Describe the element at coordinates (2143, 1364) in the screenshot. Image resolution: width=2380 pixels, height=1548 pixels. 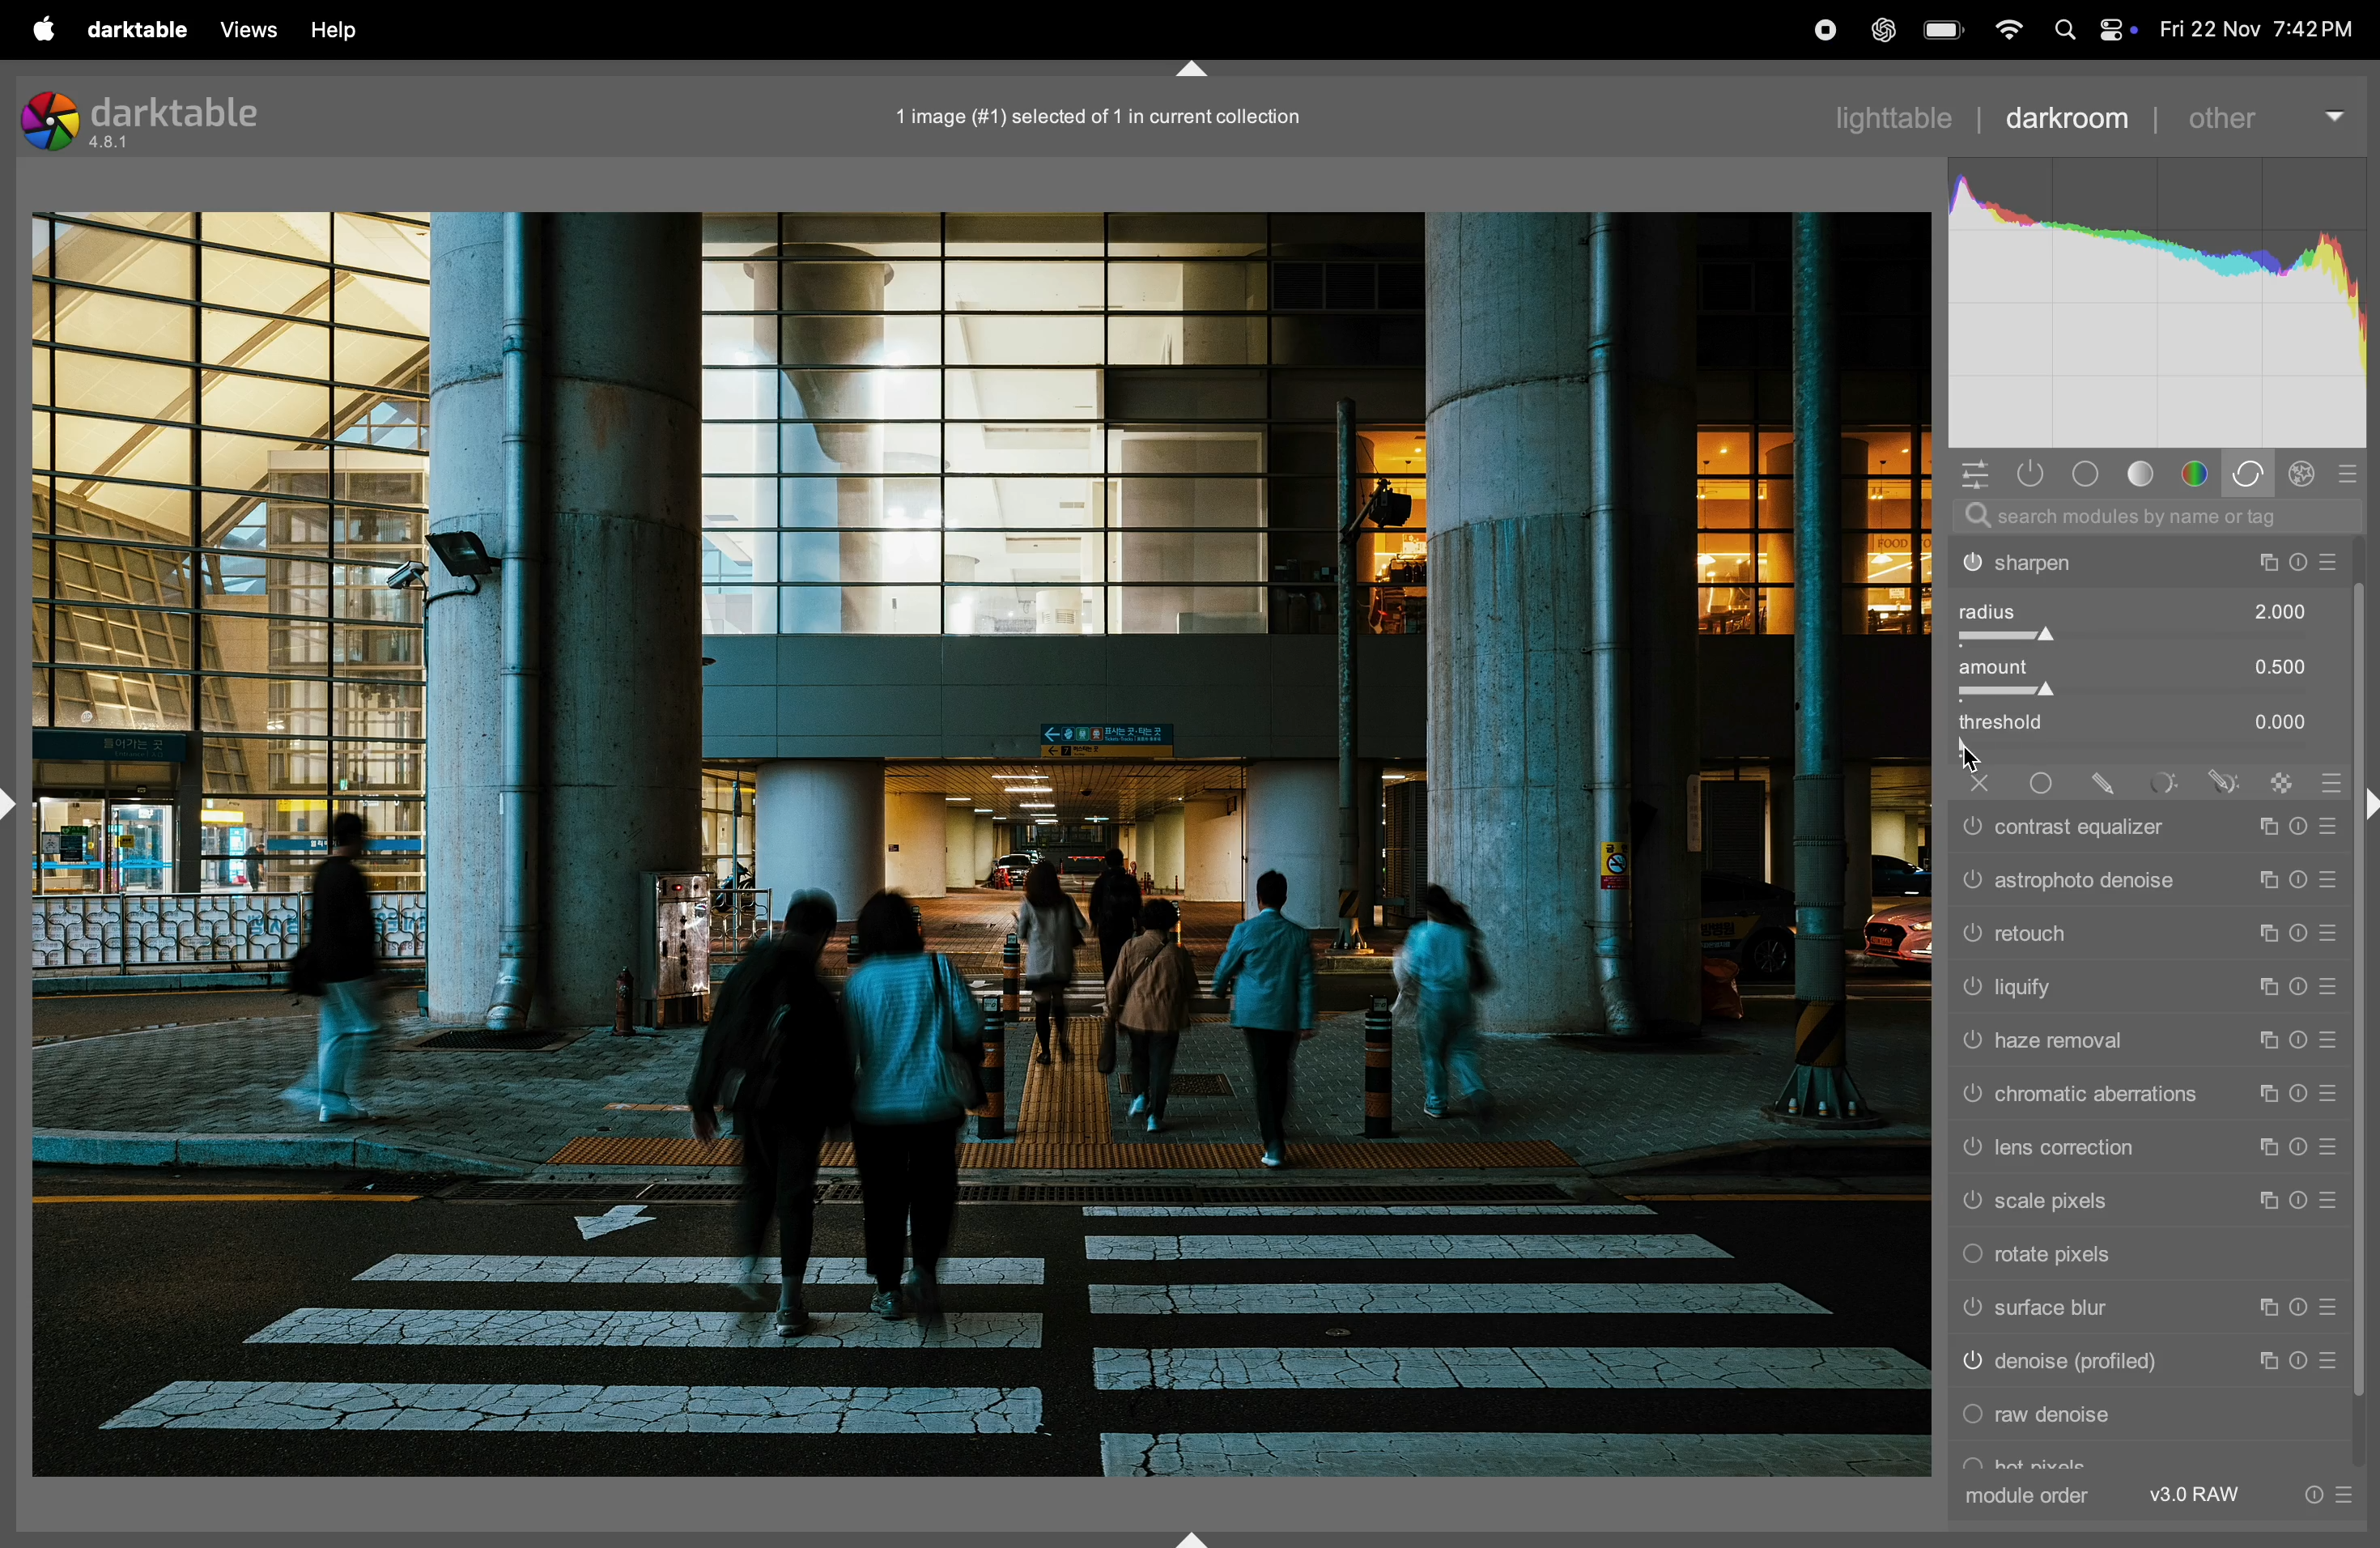
I see `denoise profile` at that location.